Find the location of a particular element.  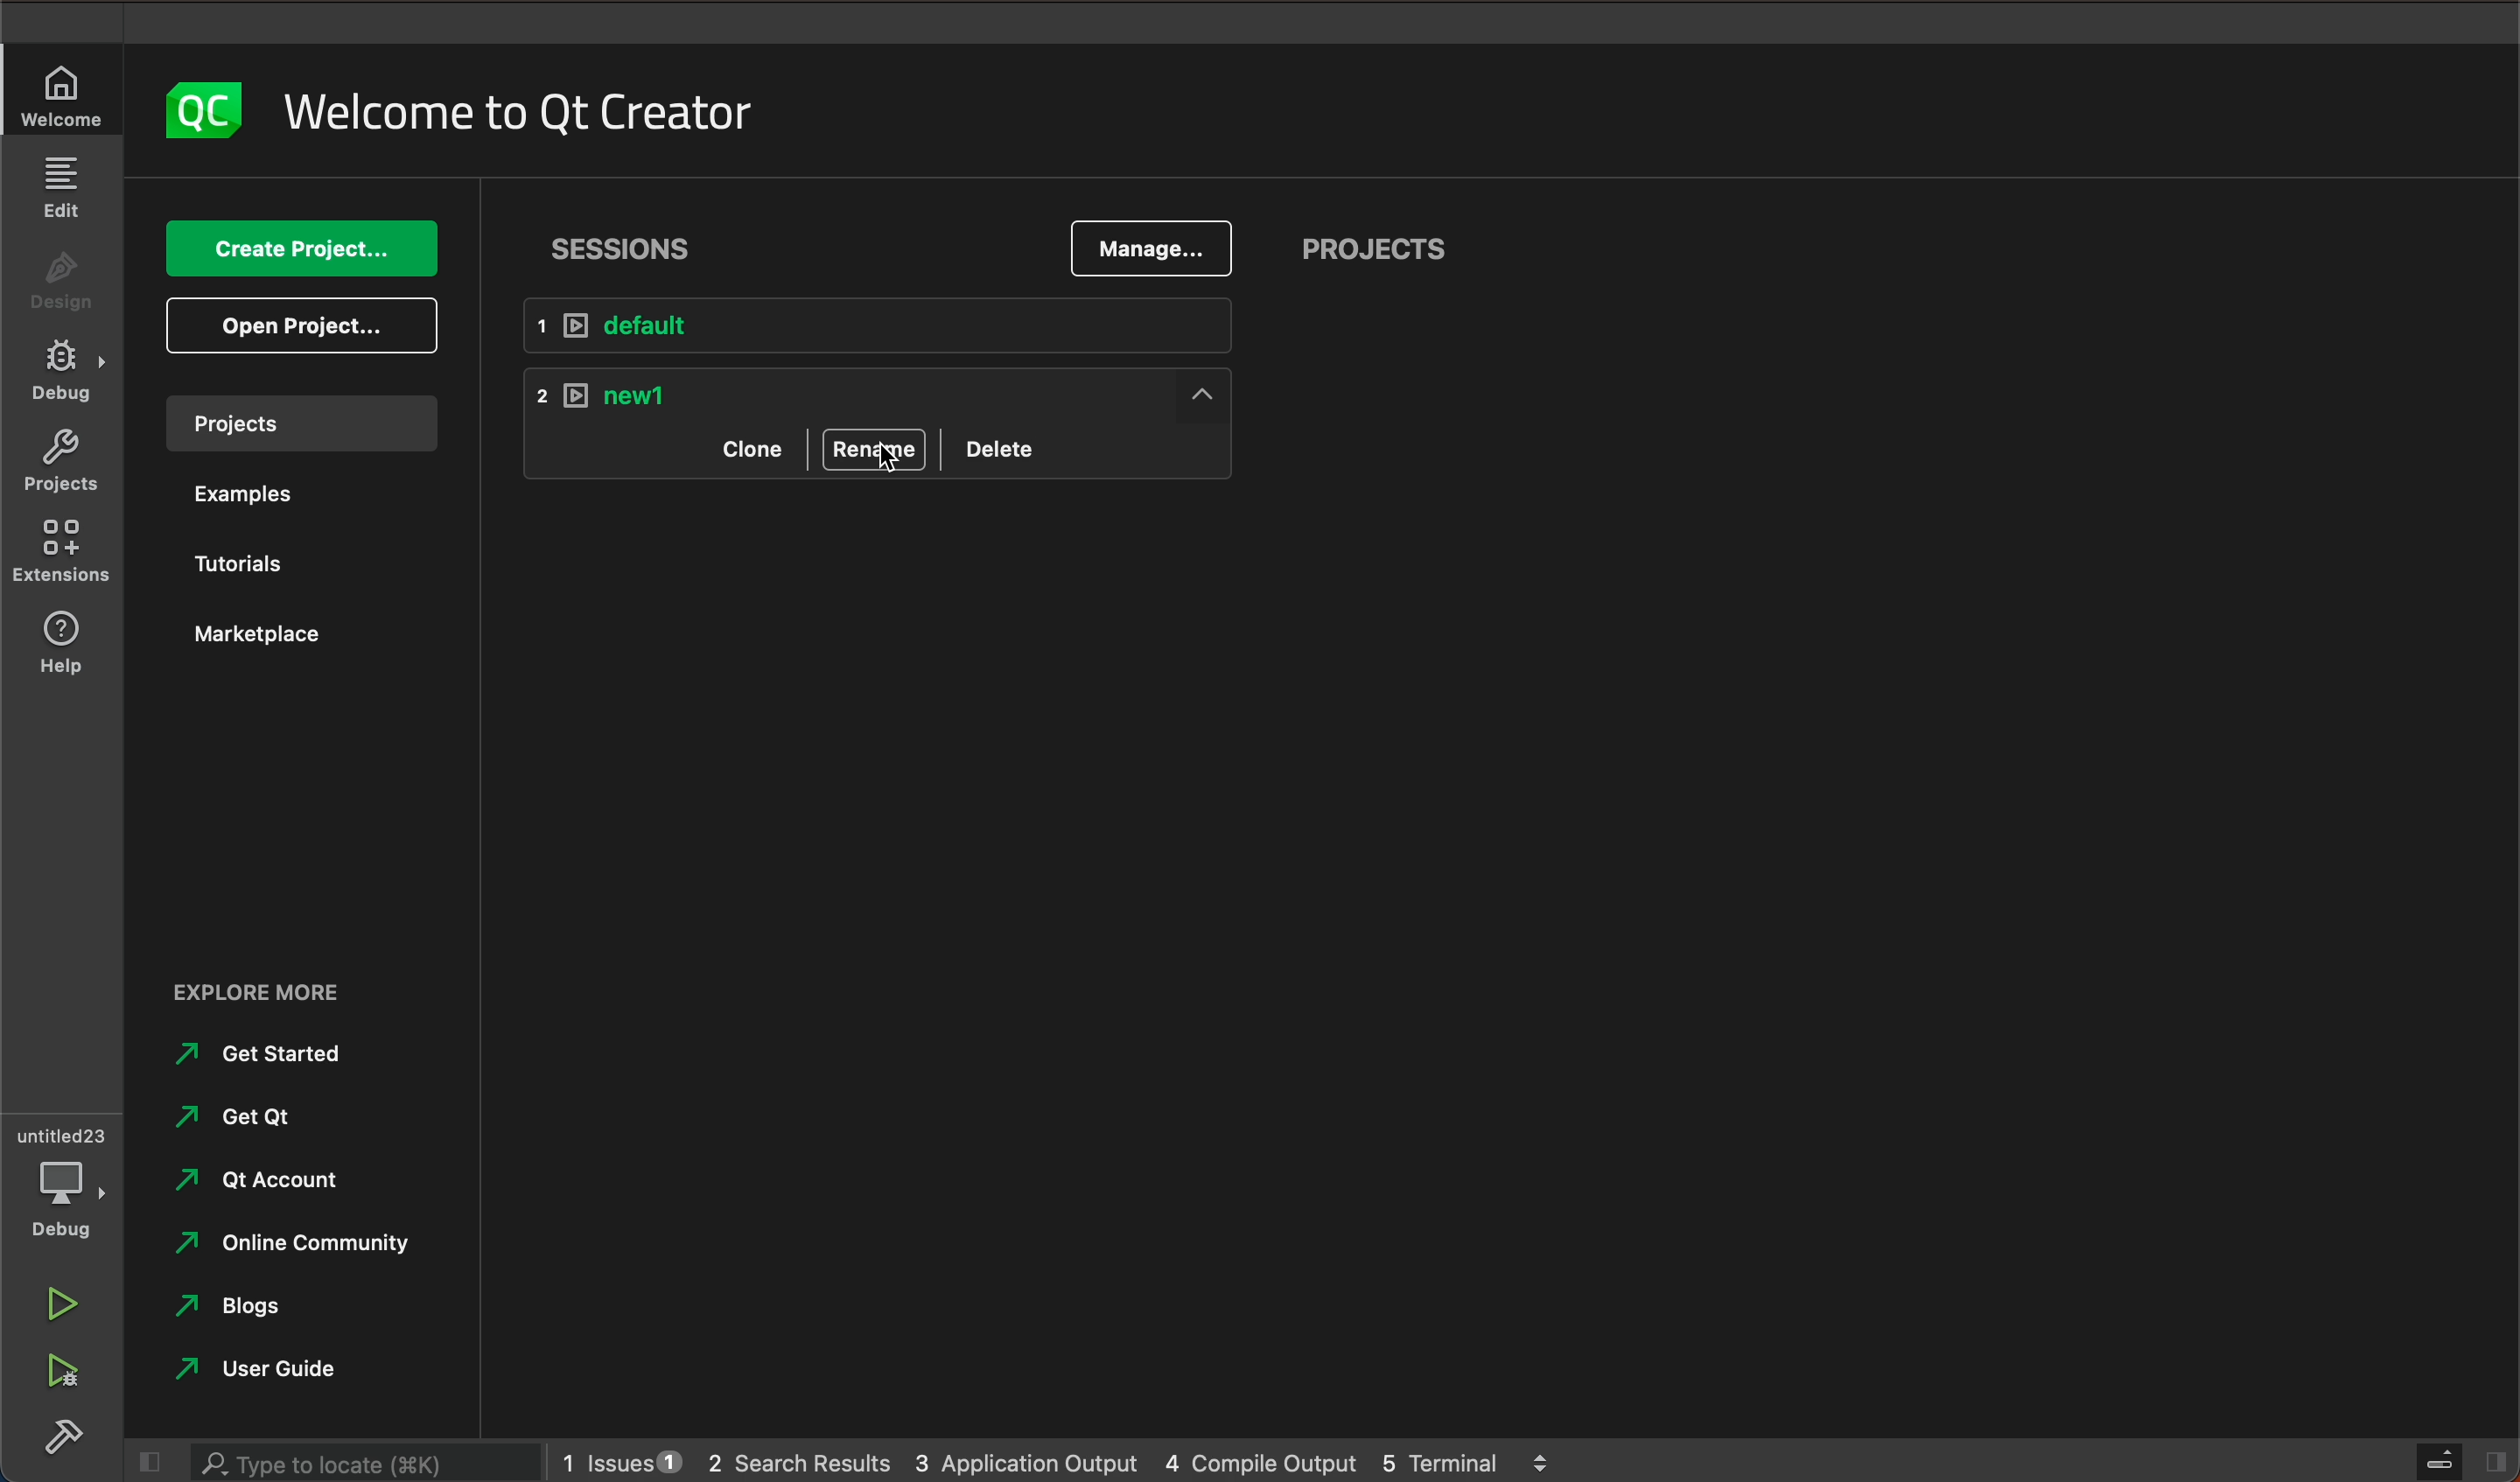

sessions is located at coordinates (631, 242).